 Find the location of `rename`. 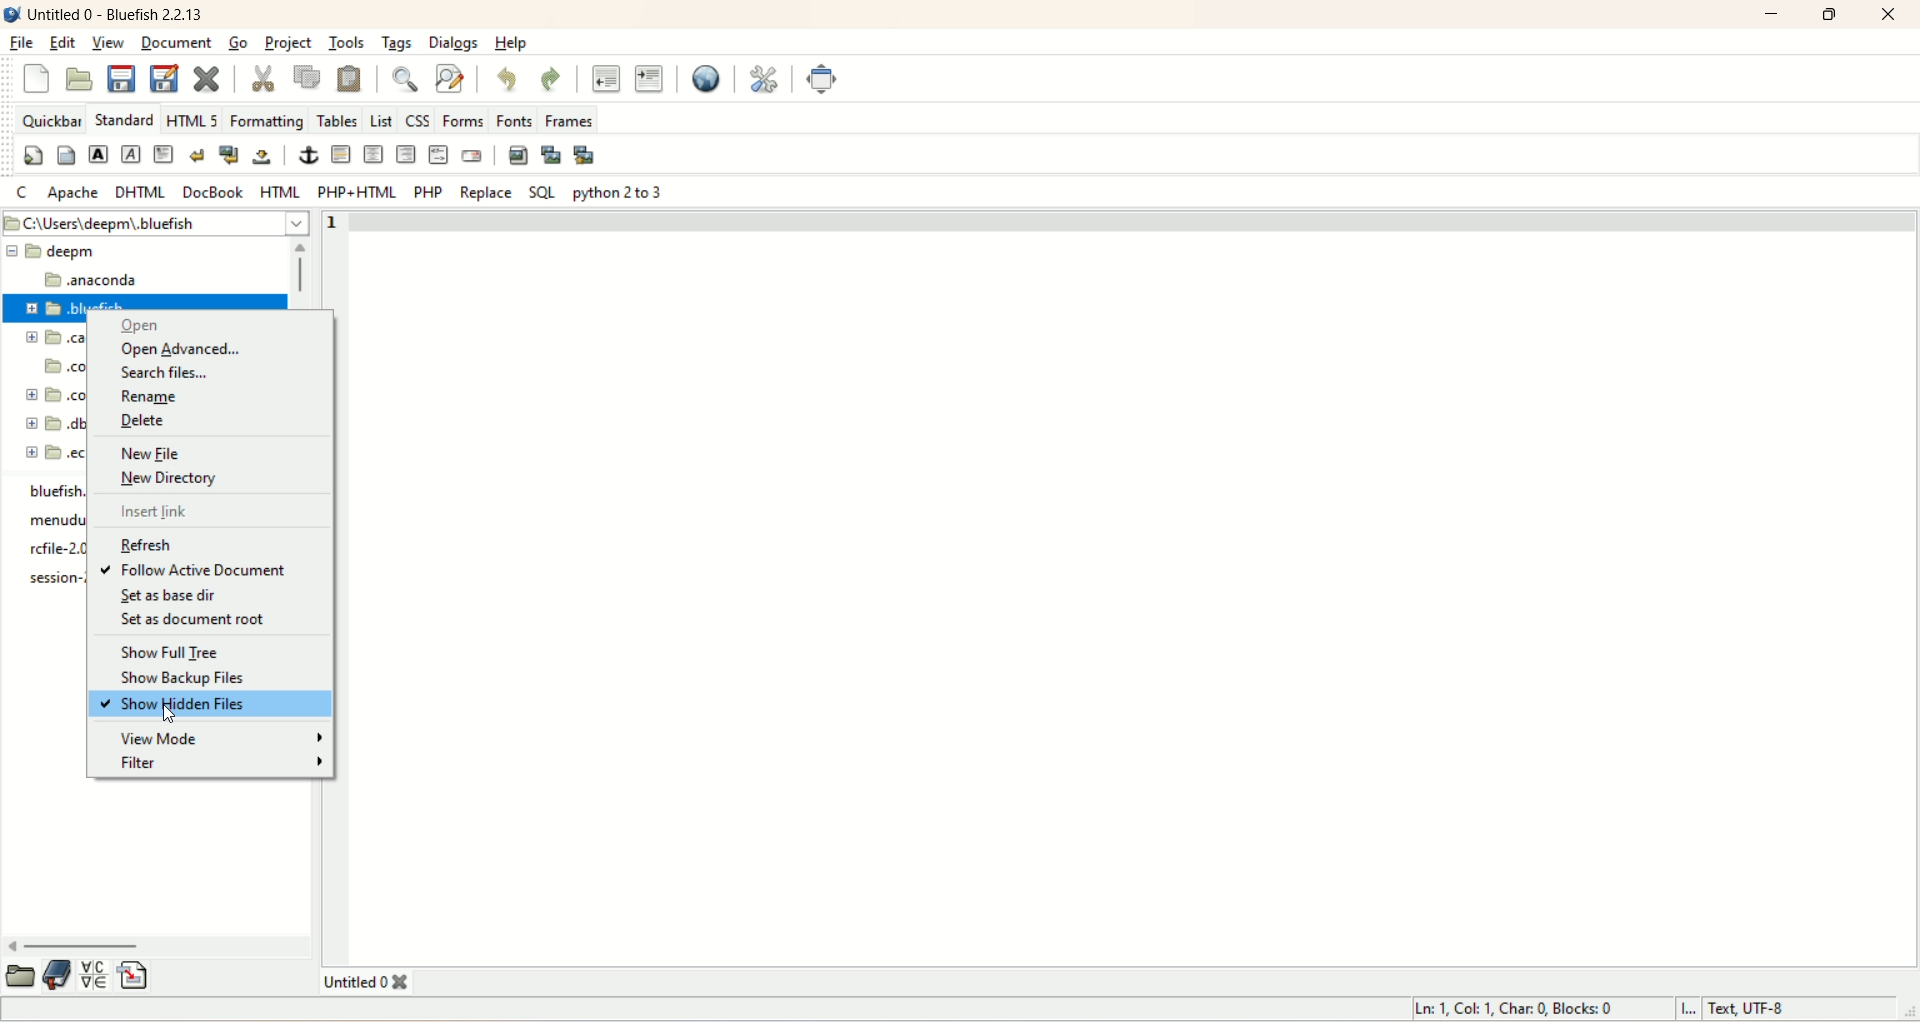

rename is located at coordinates (147, 397).